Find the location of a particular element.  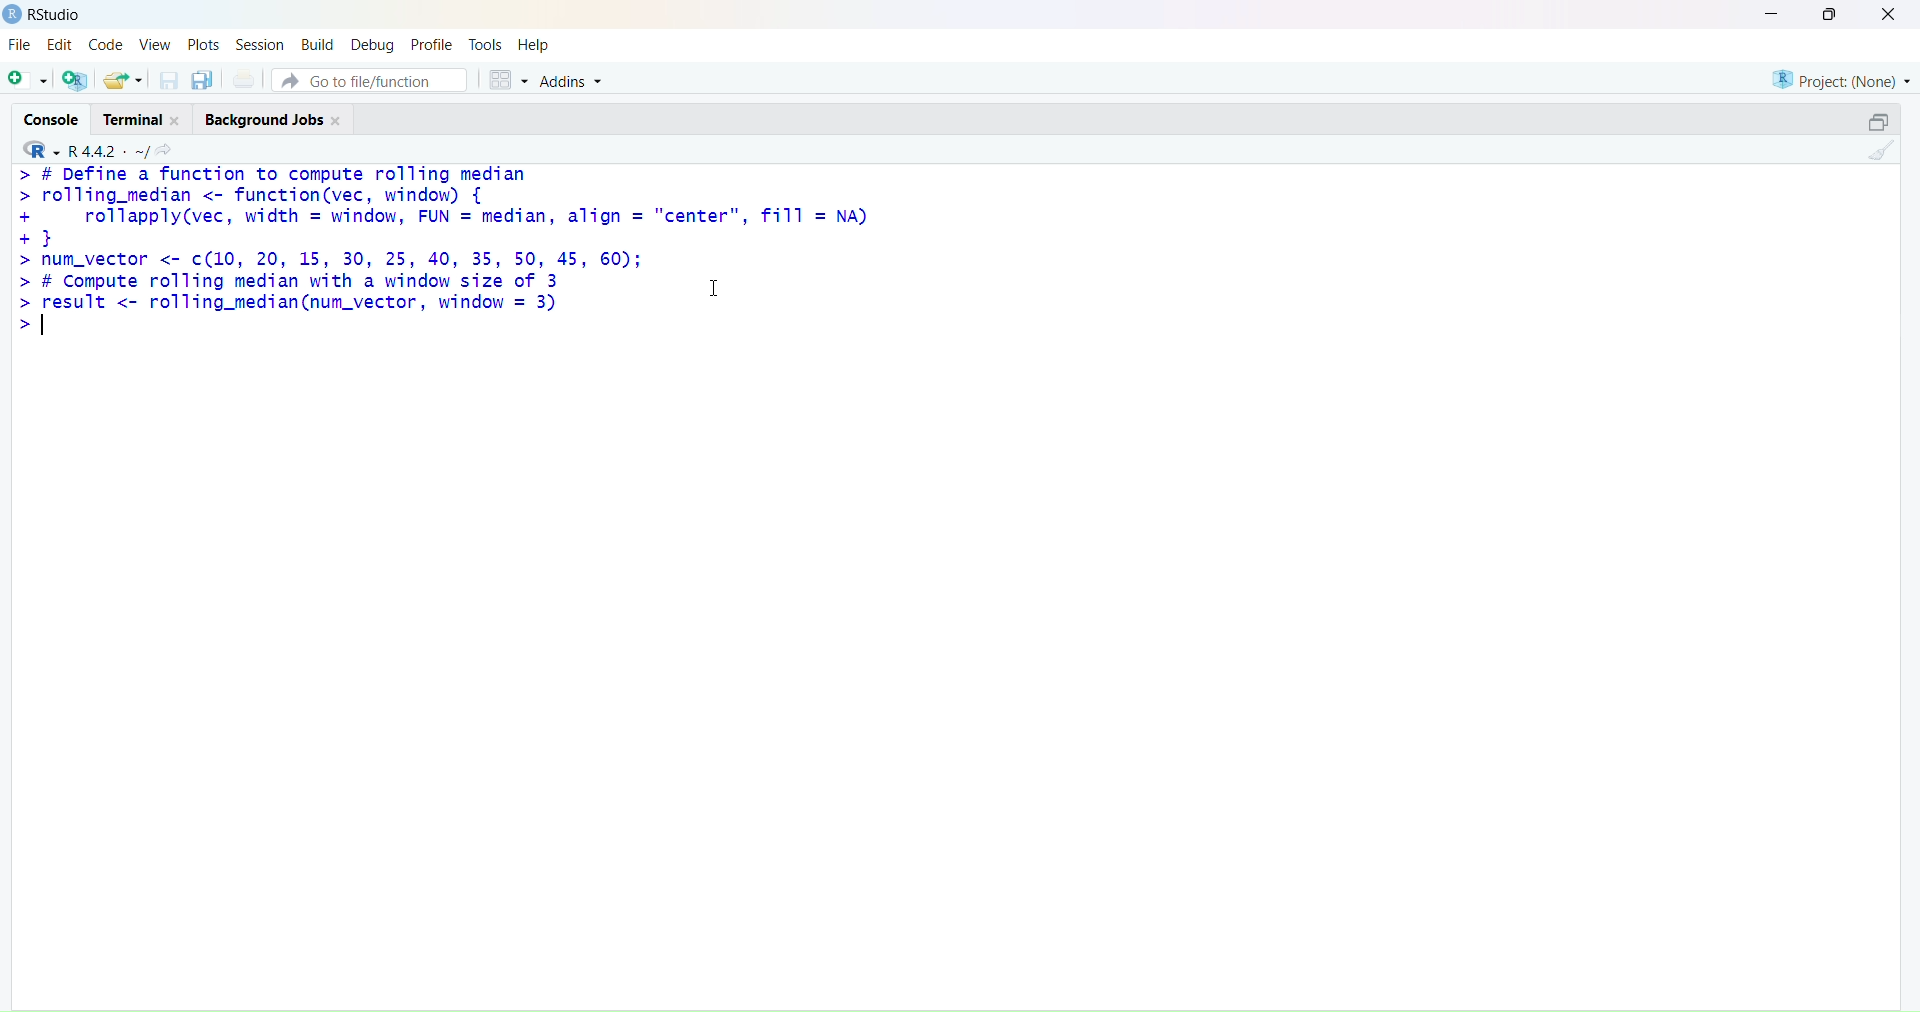

go to file/function is located at coordinates (372, 81).